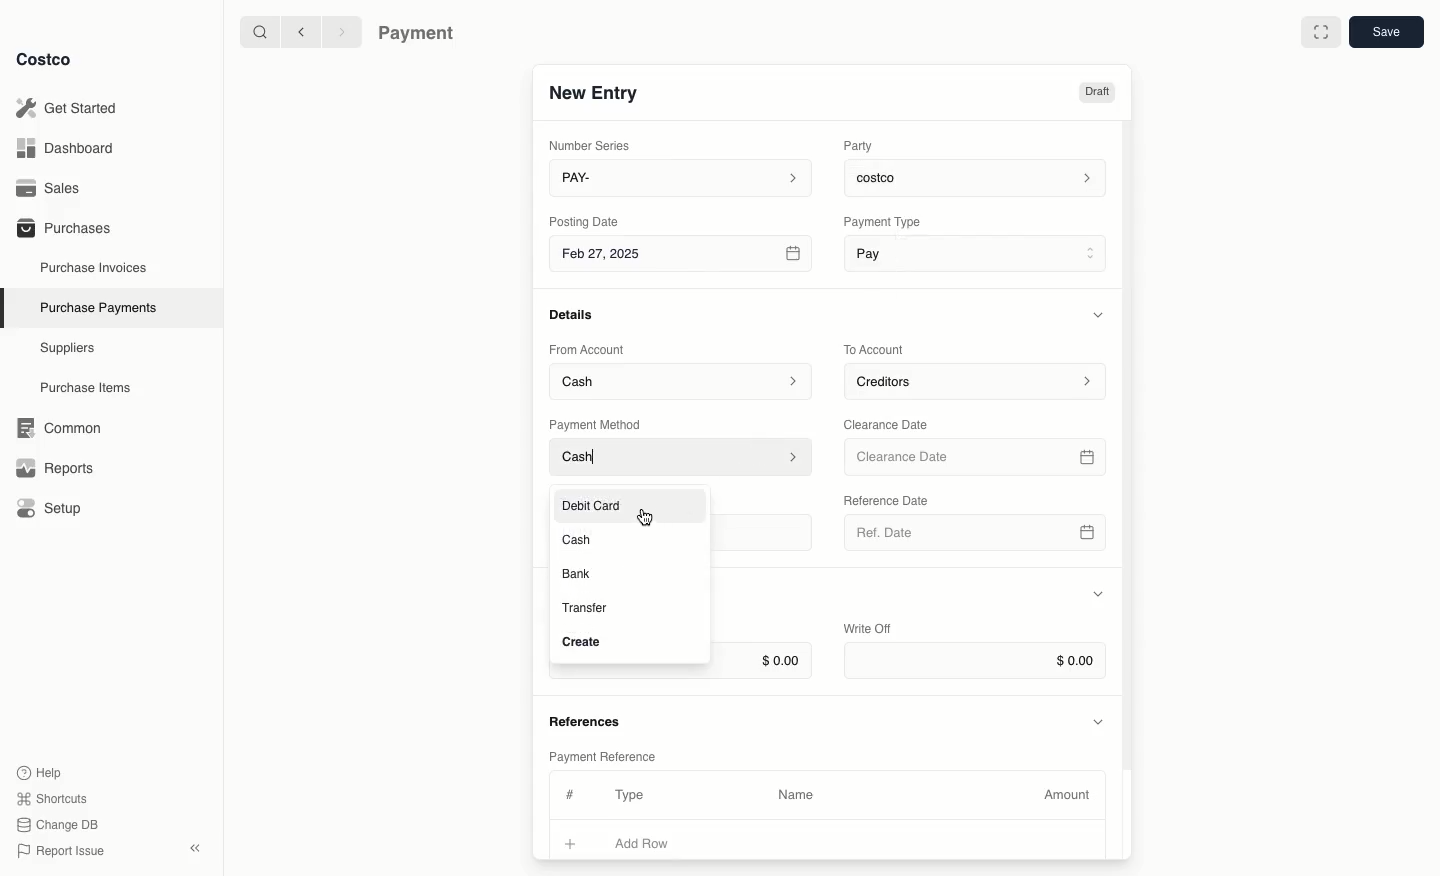 The height and width of the screenshot is (876, 1440). Describe the element at coordinates (571, 841) in the screenshot. I see `Add` at that location.